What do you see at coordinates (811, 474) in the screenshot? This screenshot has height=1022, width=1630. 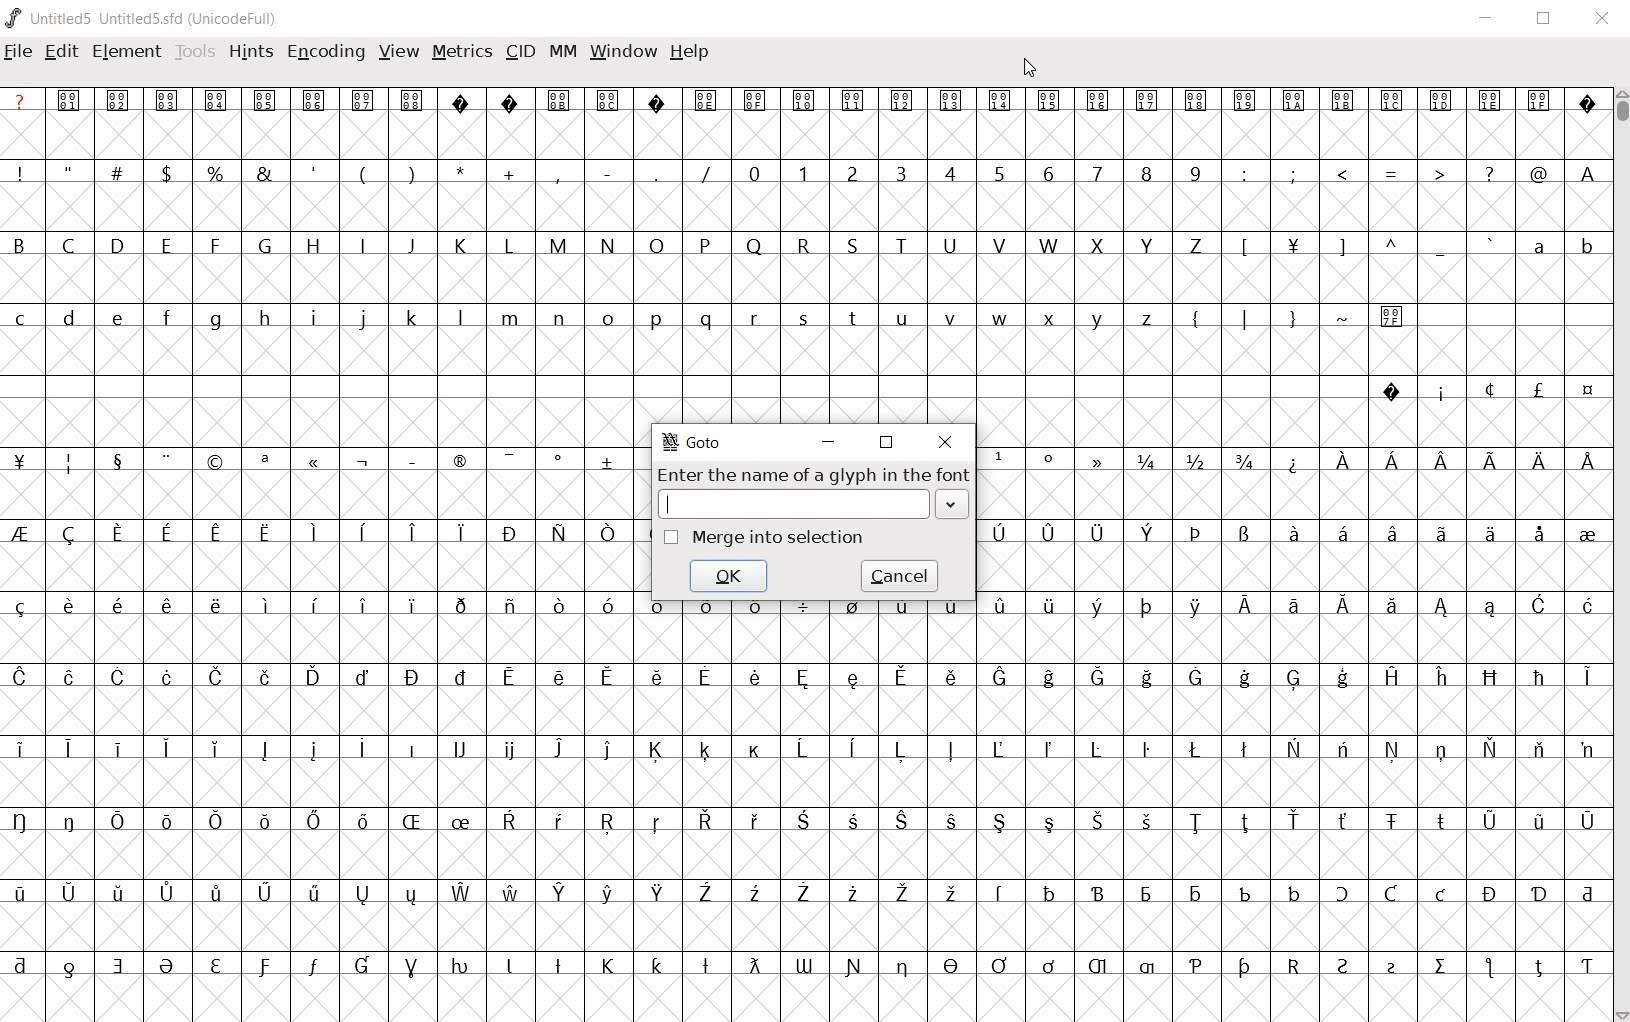 I see `Enter the name of a glyph in the font` at bounding box center [811, 474].